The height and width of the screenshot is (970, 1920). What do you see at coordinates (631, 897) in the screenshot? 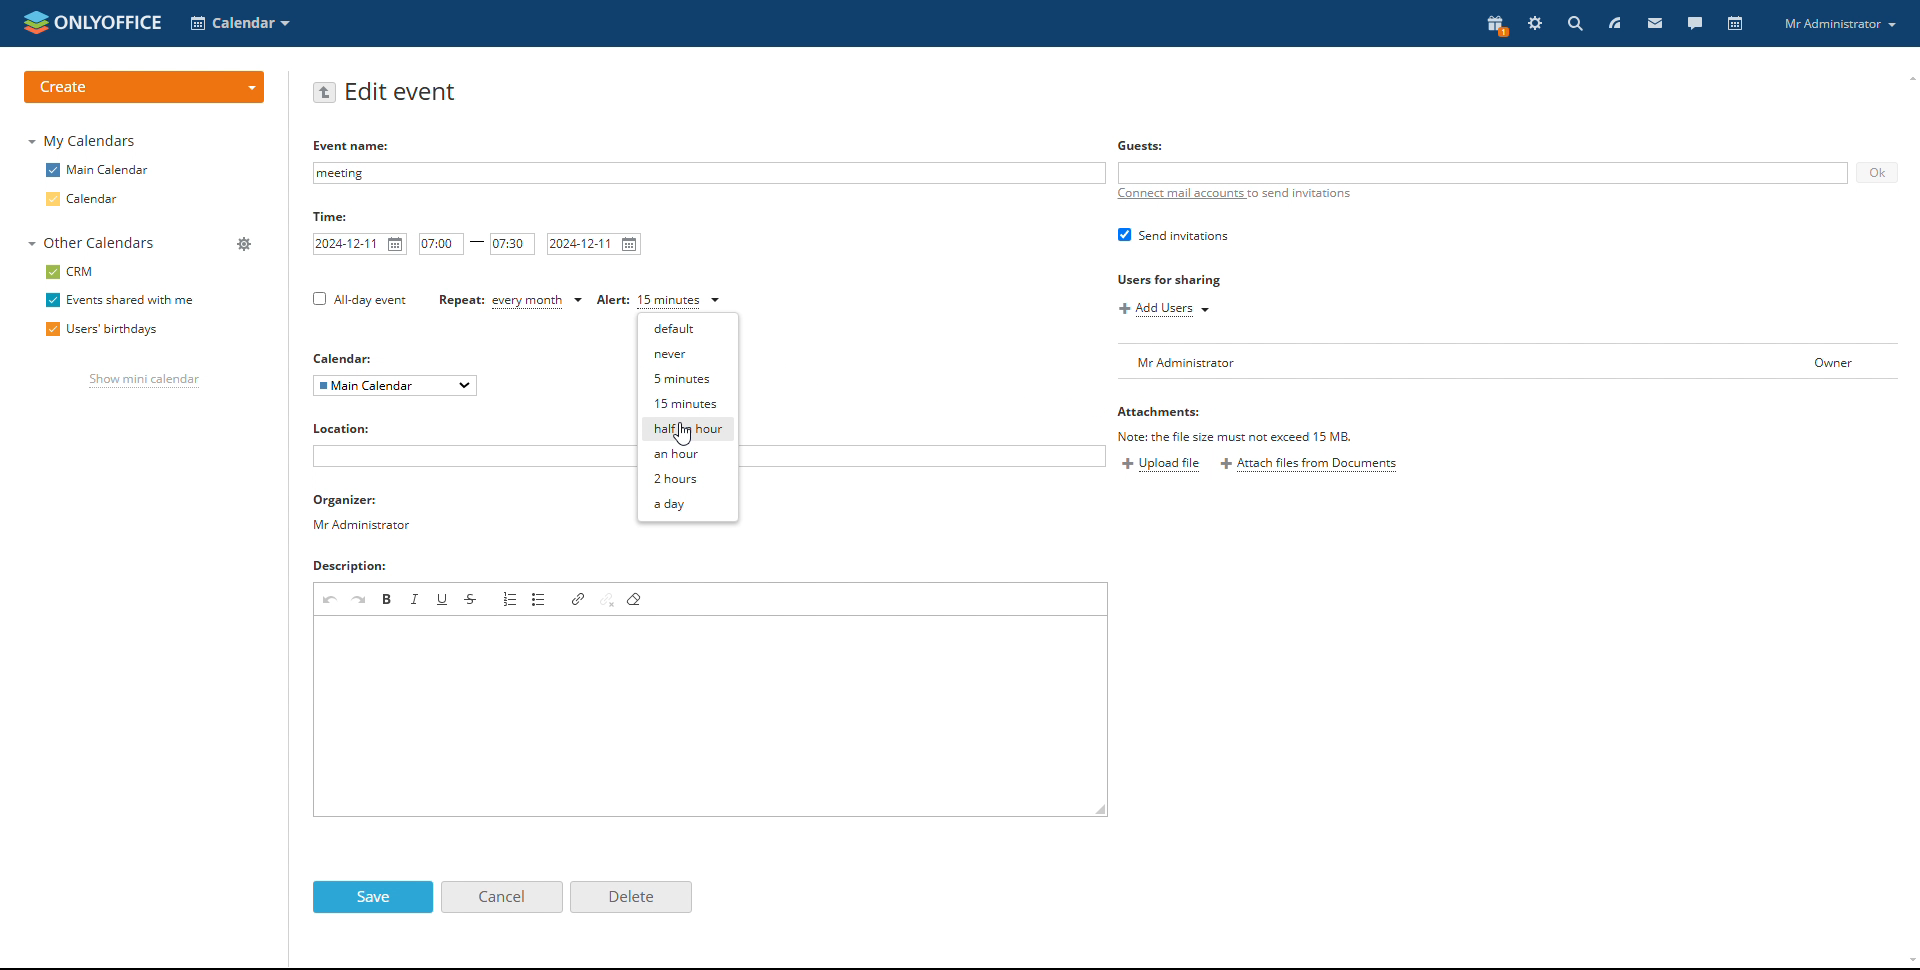
I see `delete` at bounding box center [631, 897].